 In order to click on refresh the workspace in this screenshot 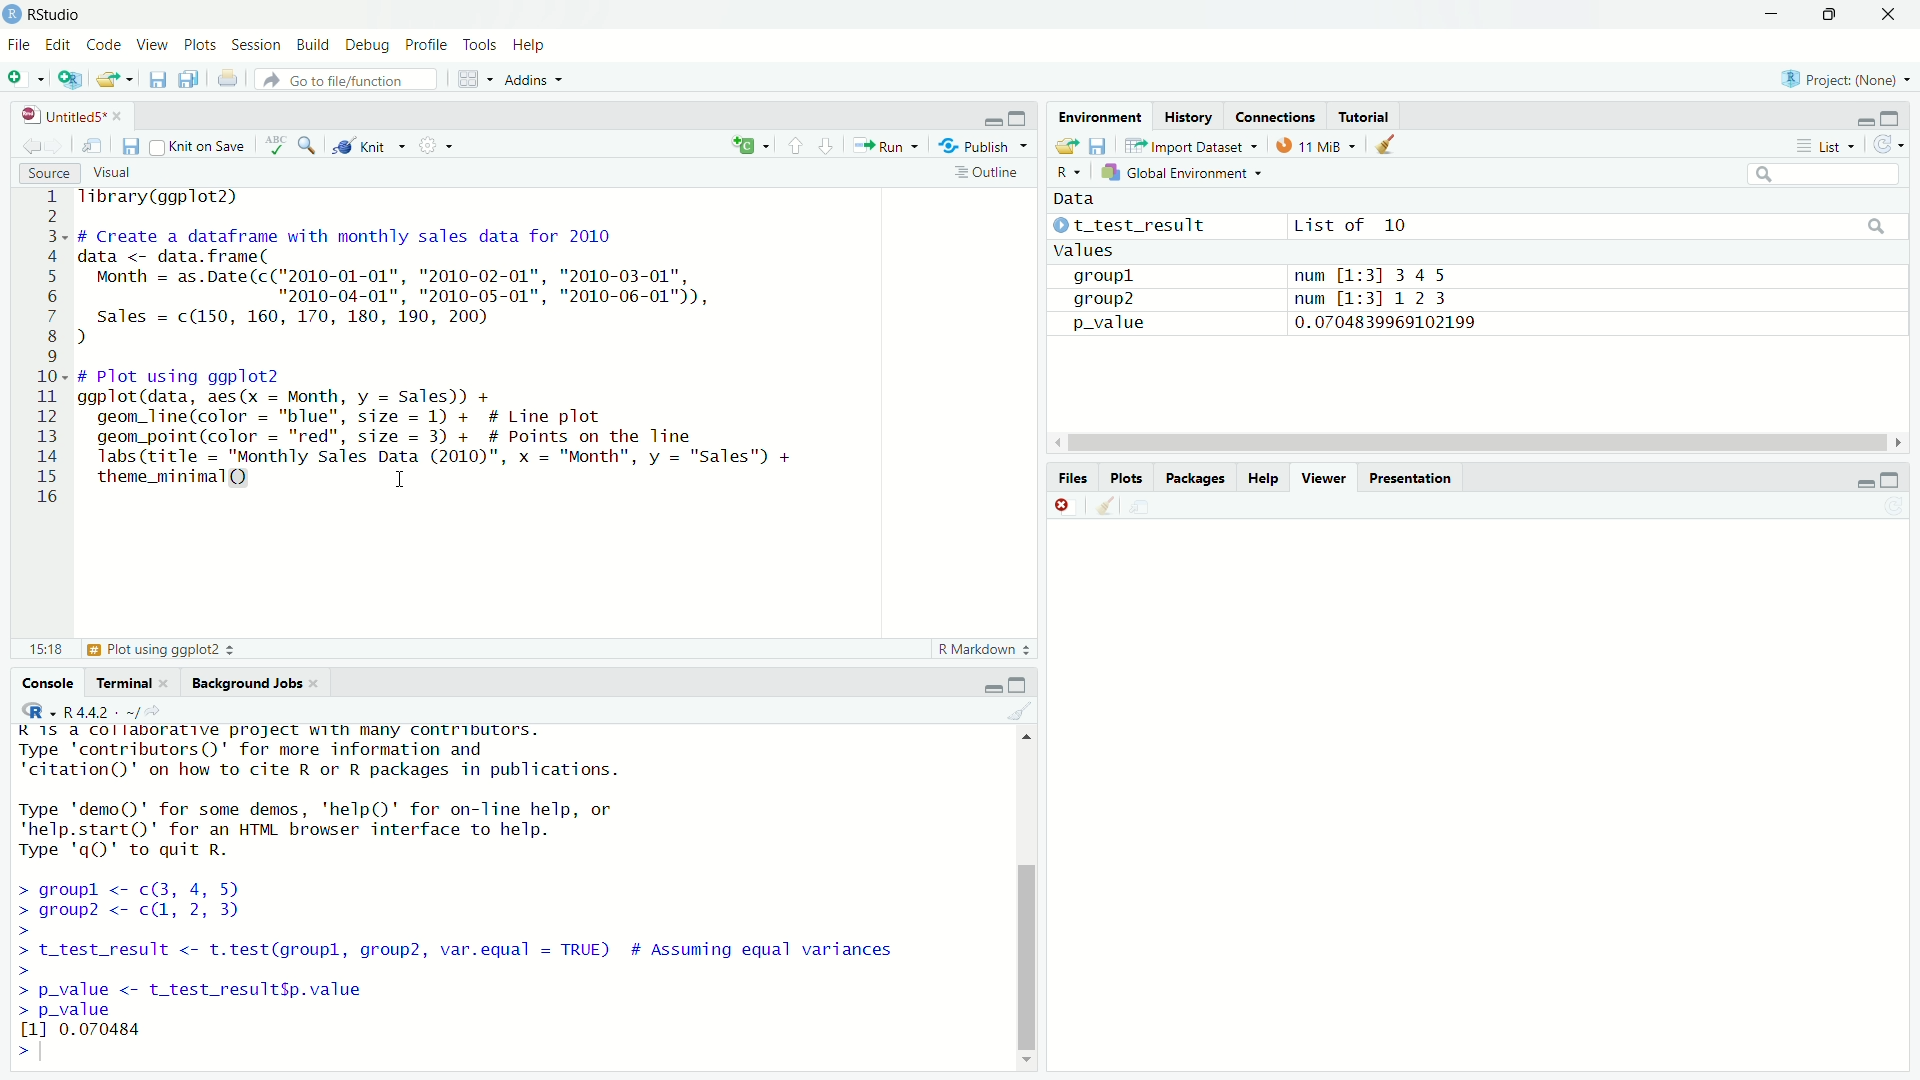, I will do `click(1889, 147)`.